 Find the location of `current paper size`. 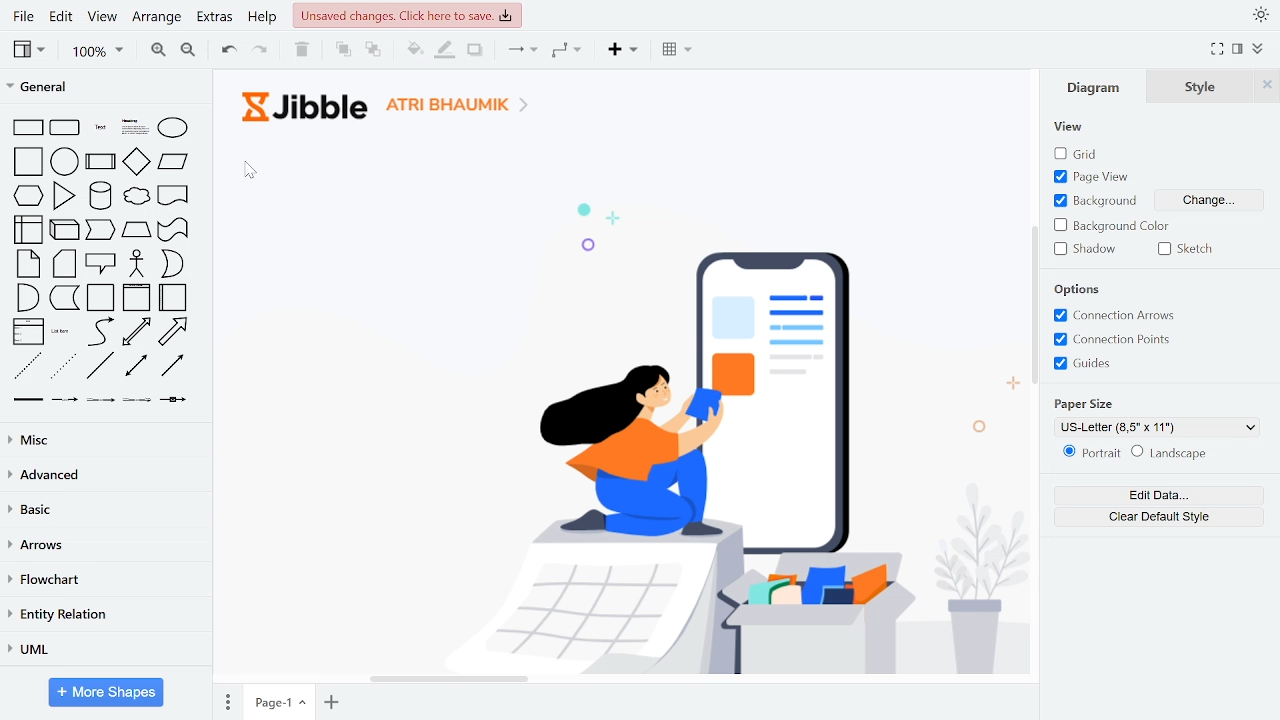

current paper size is located at coordinates (1159, 426).